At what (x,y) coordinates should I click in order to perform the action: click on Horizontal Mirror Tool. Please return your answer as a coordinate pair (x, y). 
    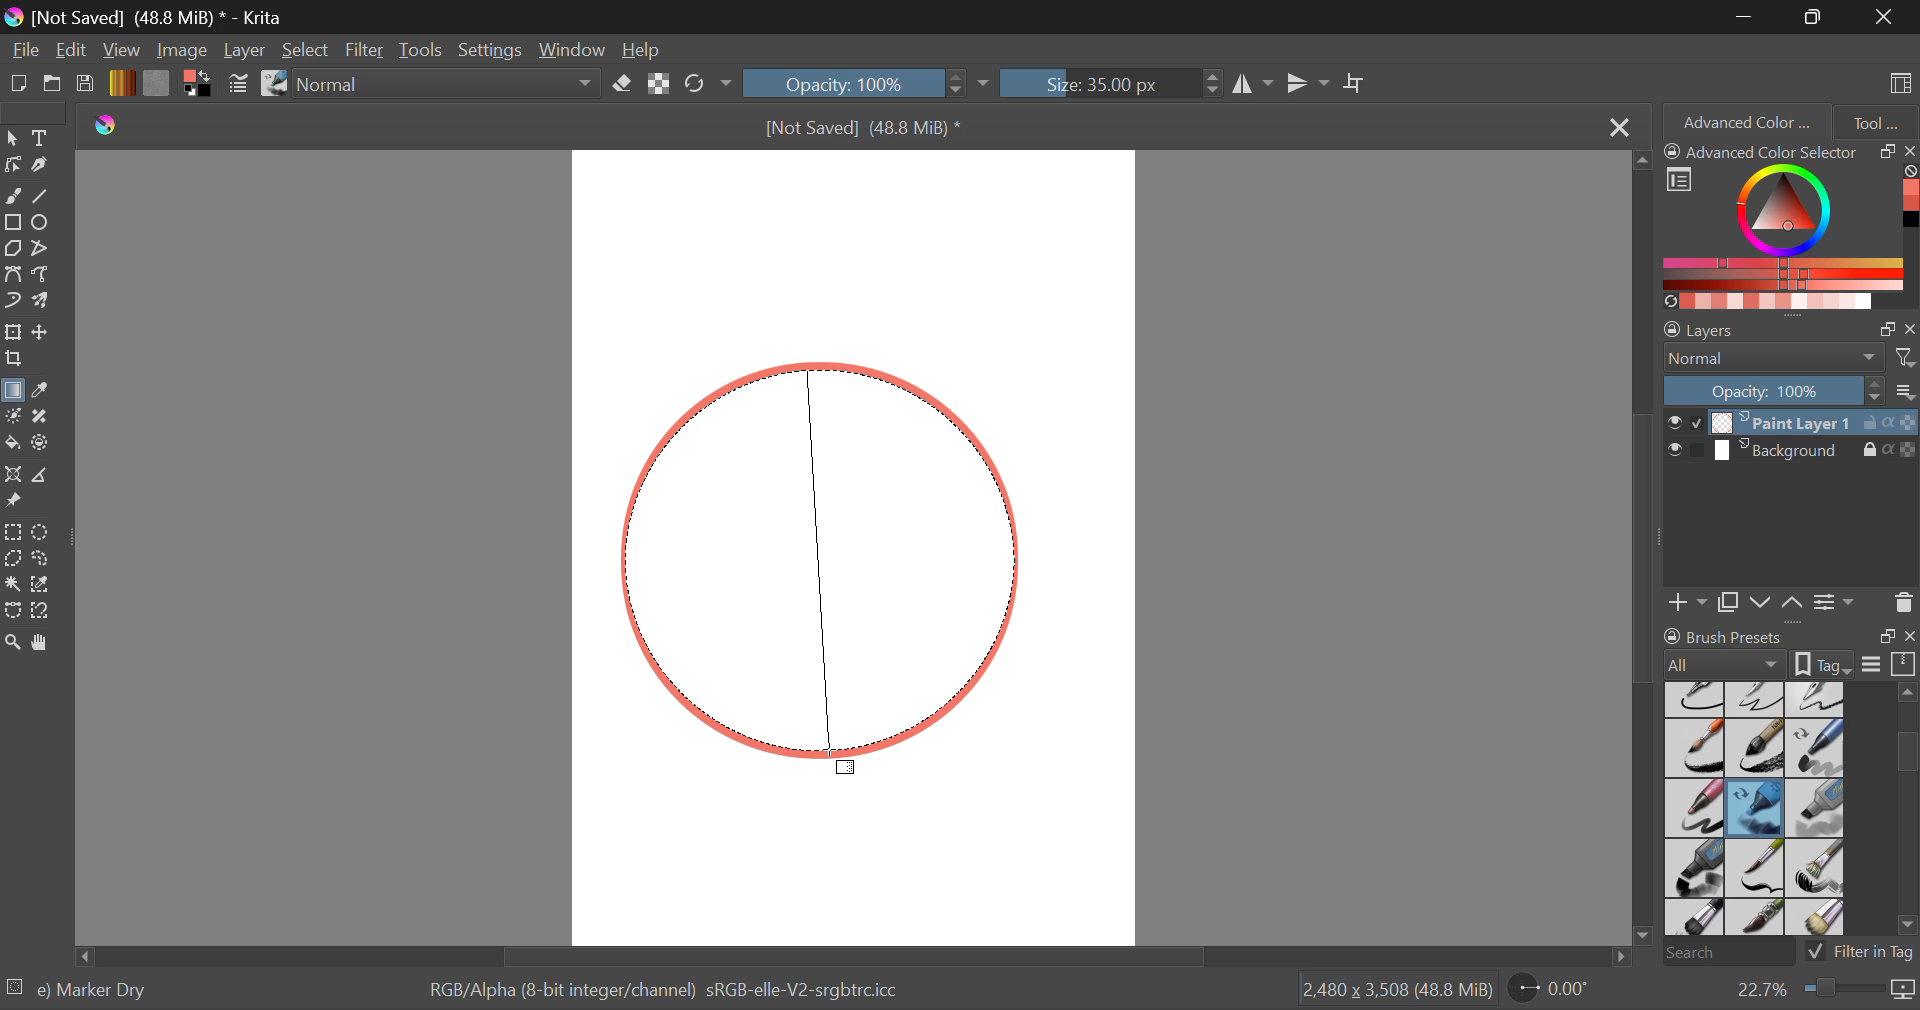
    Looking at the image, I should click on (1252, 83).